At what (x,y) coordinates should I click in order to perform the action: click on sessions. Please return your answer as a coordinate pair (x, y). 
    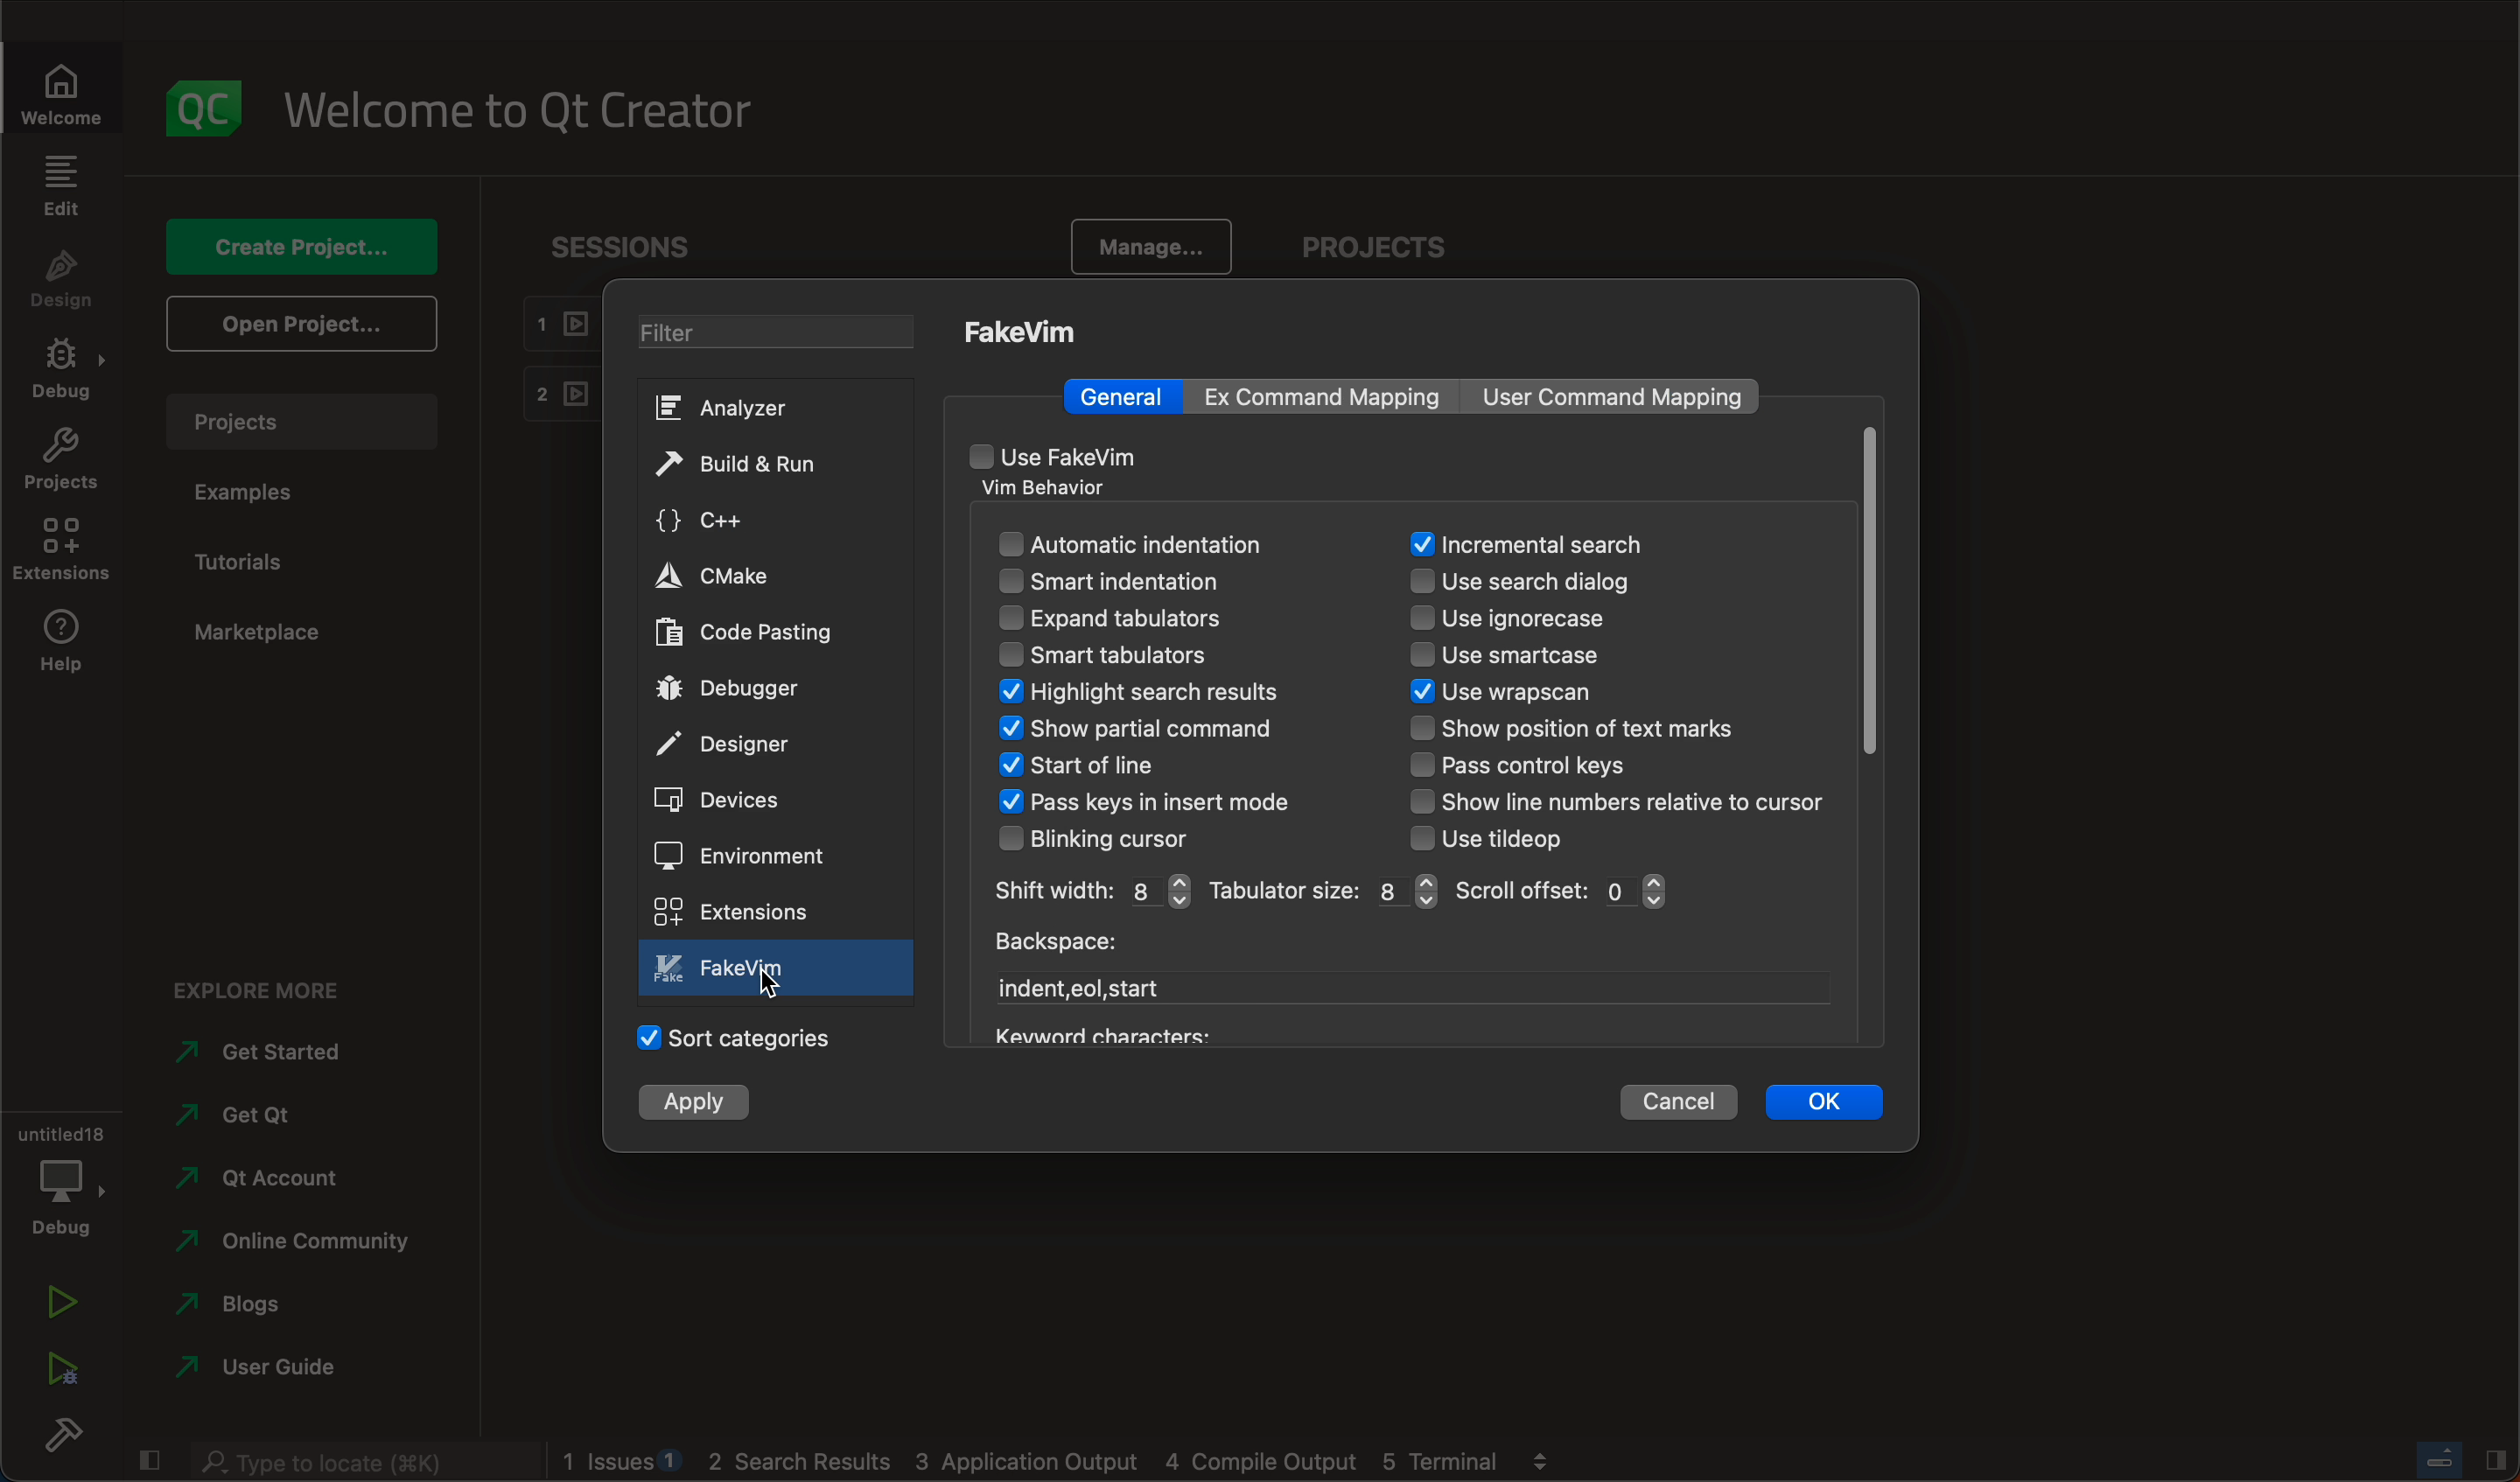
    Looking at the image, I should click on (629, 245).